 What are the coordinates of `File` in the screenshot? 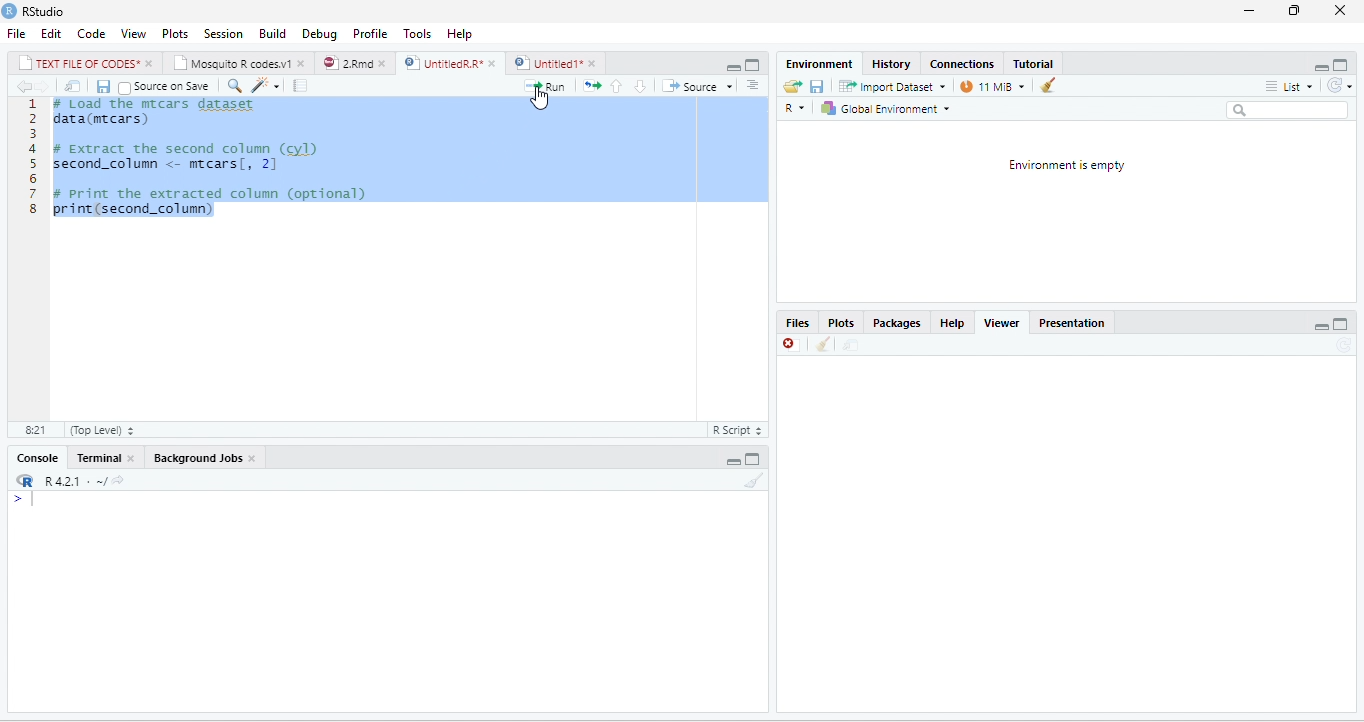 It's located at (15, 33).